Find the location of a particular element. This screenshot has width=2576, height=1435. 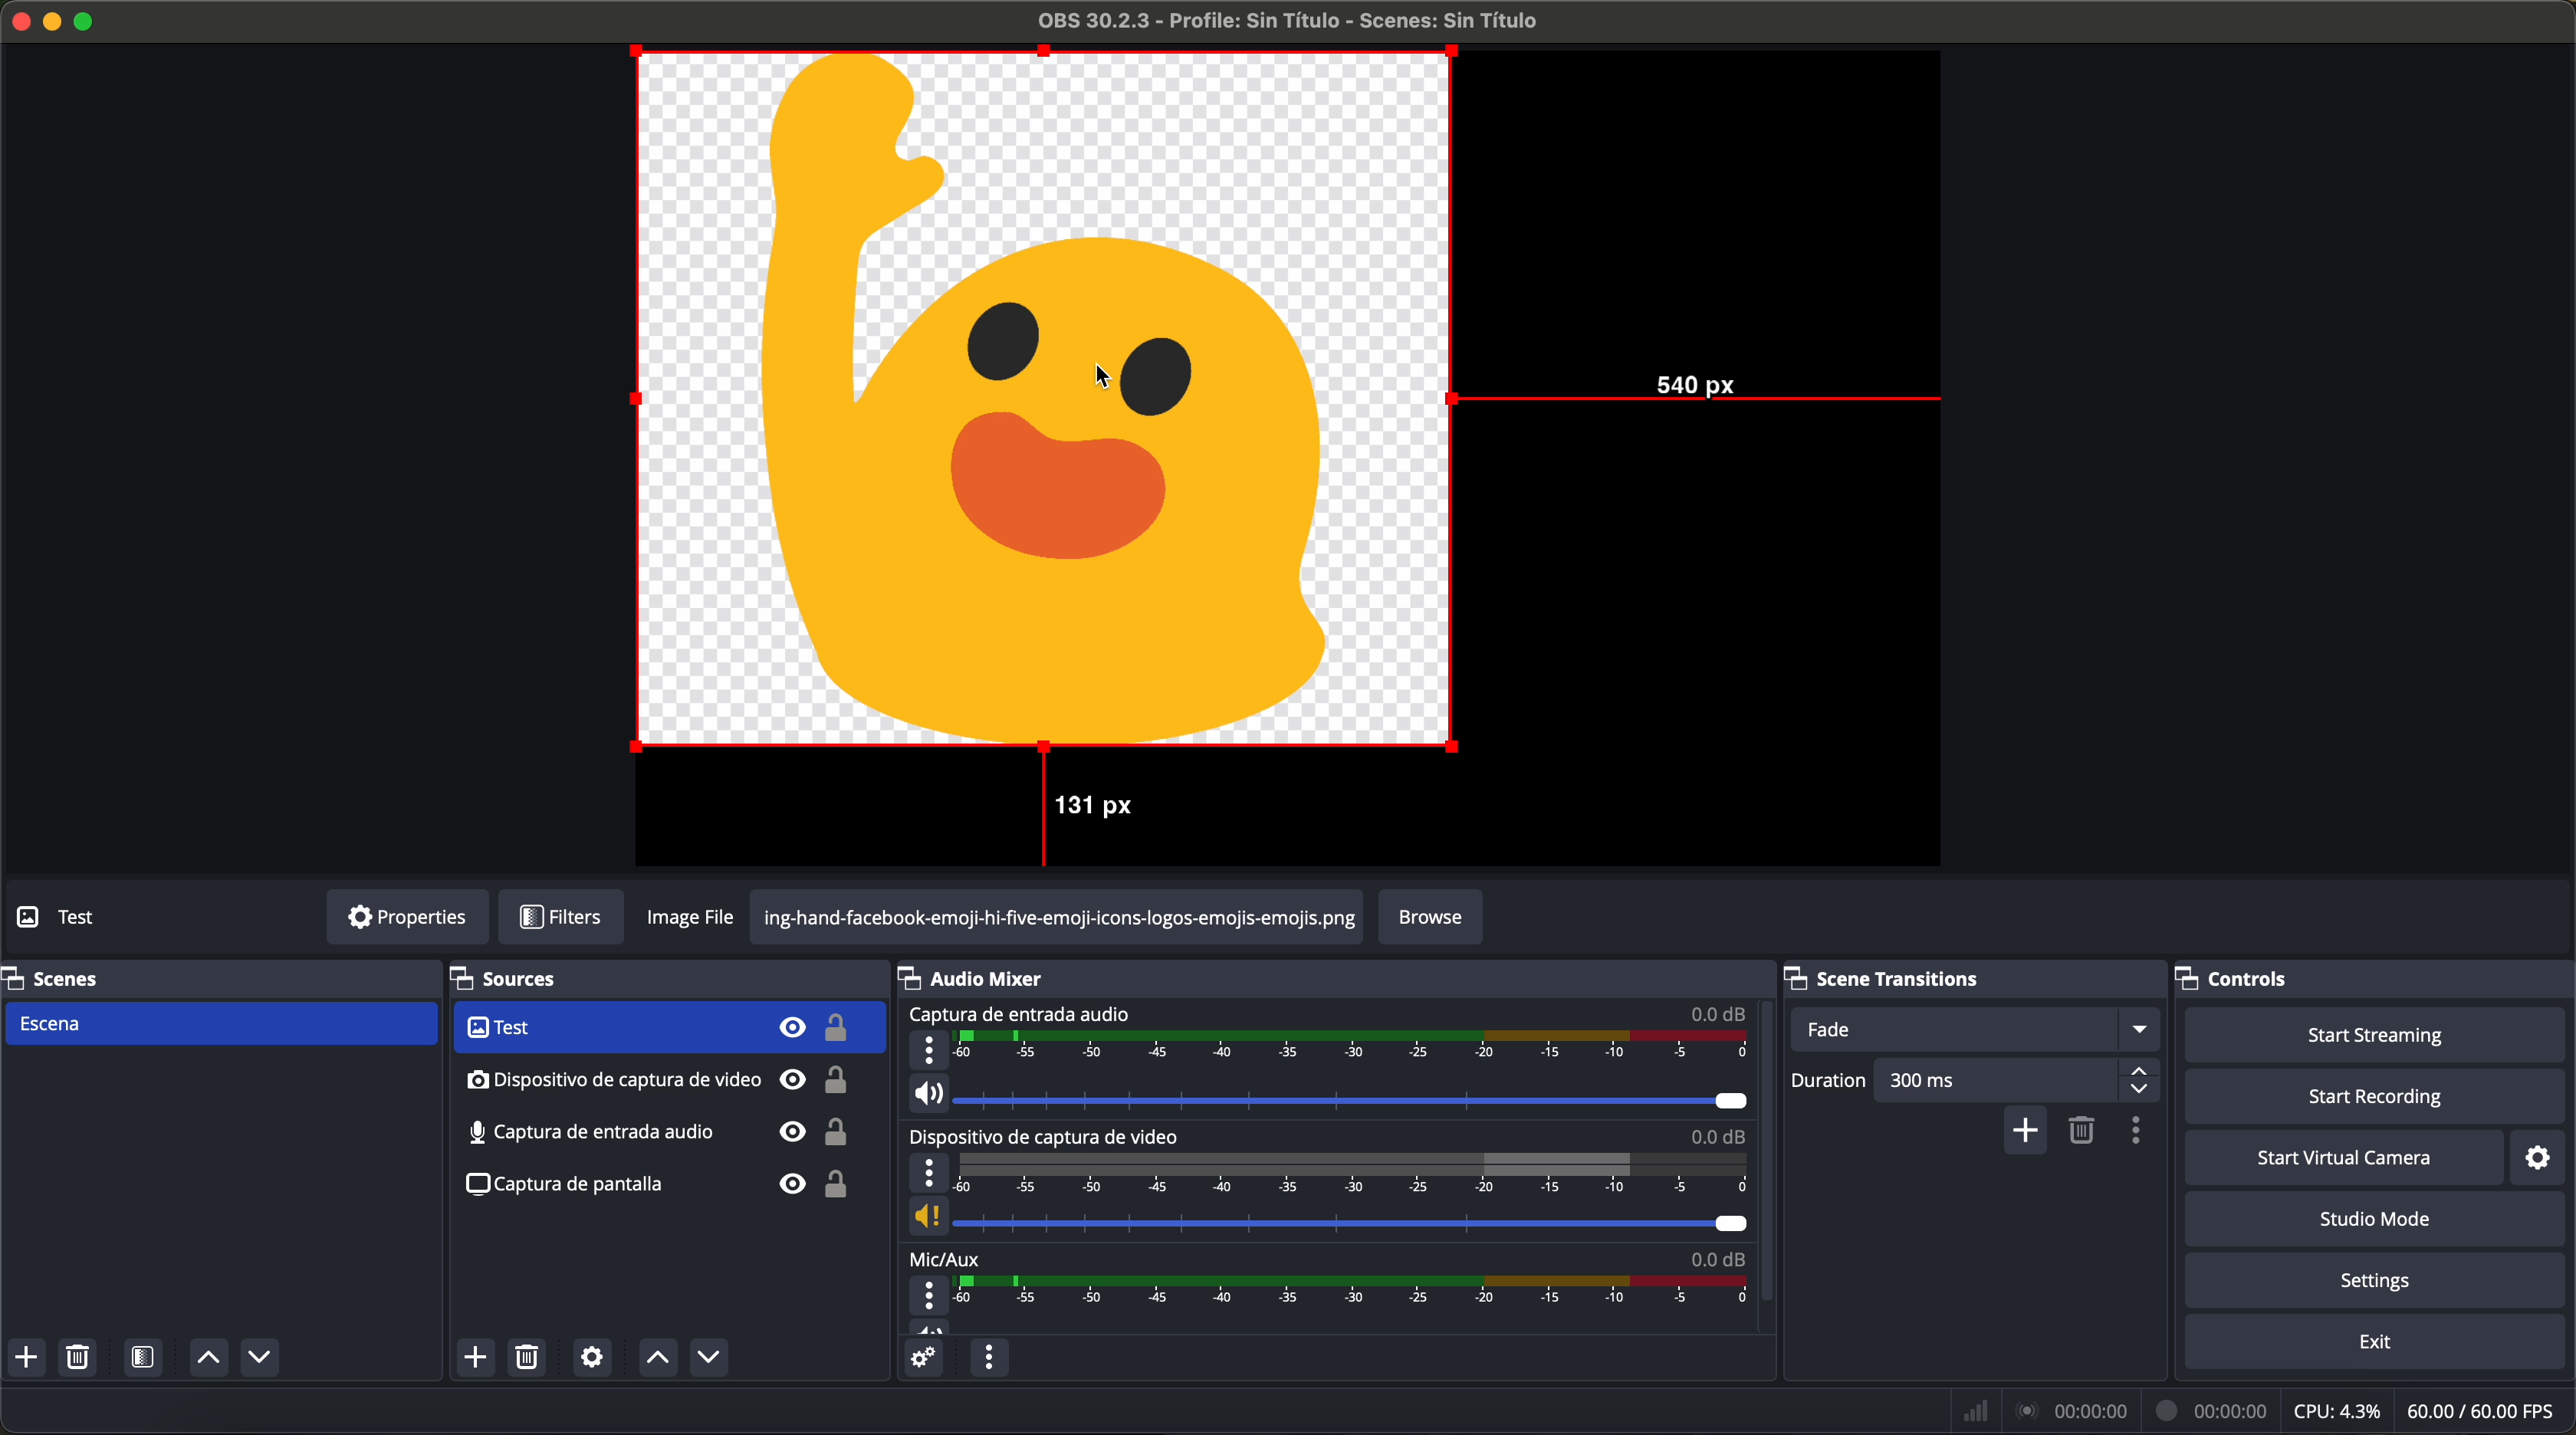

timeline is located at coordinates (1354, 1048).